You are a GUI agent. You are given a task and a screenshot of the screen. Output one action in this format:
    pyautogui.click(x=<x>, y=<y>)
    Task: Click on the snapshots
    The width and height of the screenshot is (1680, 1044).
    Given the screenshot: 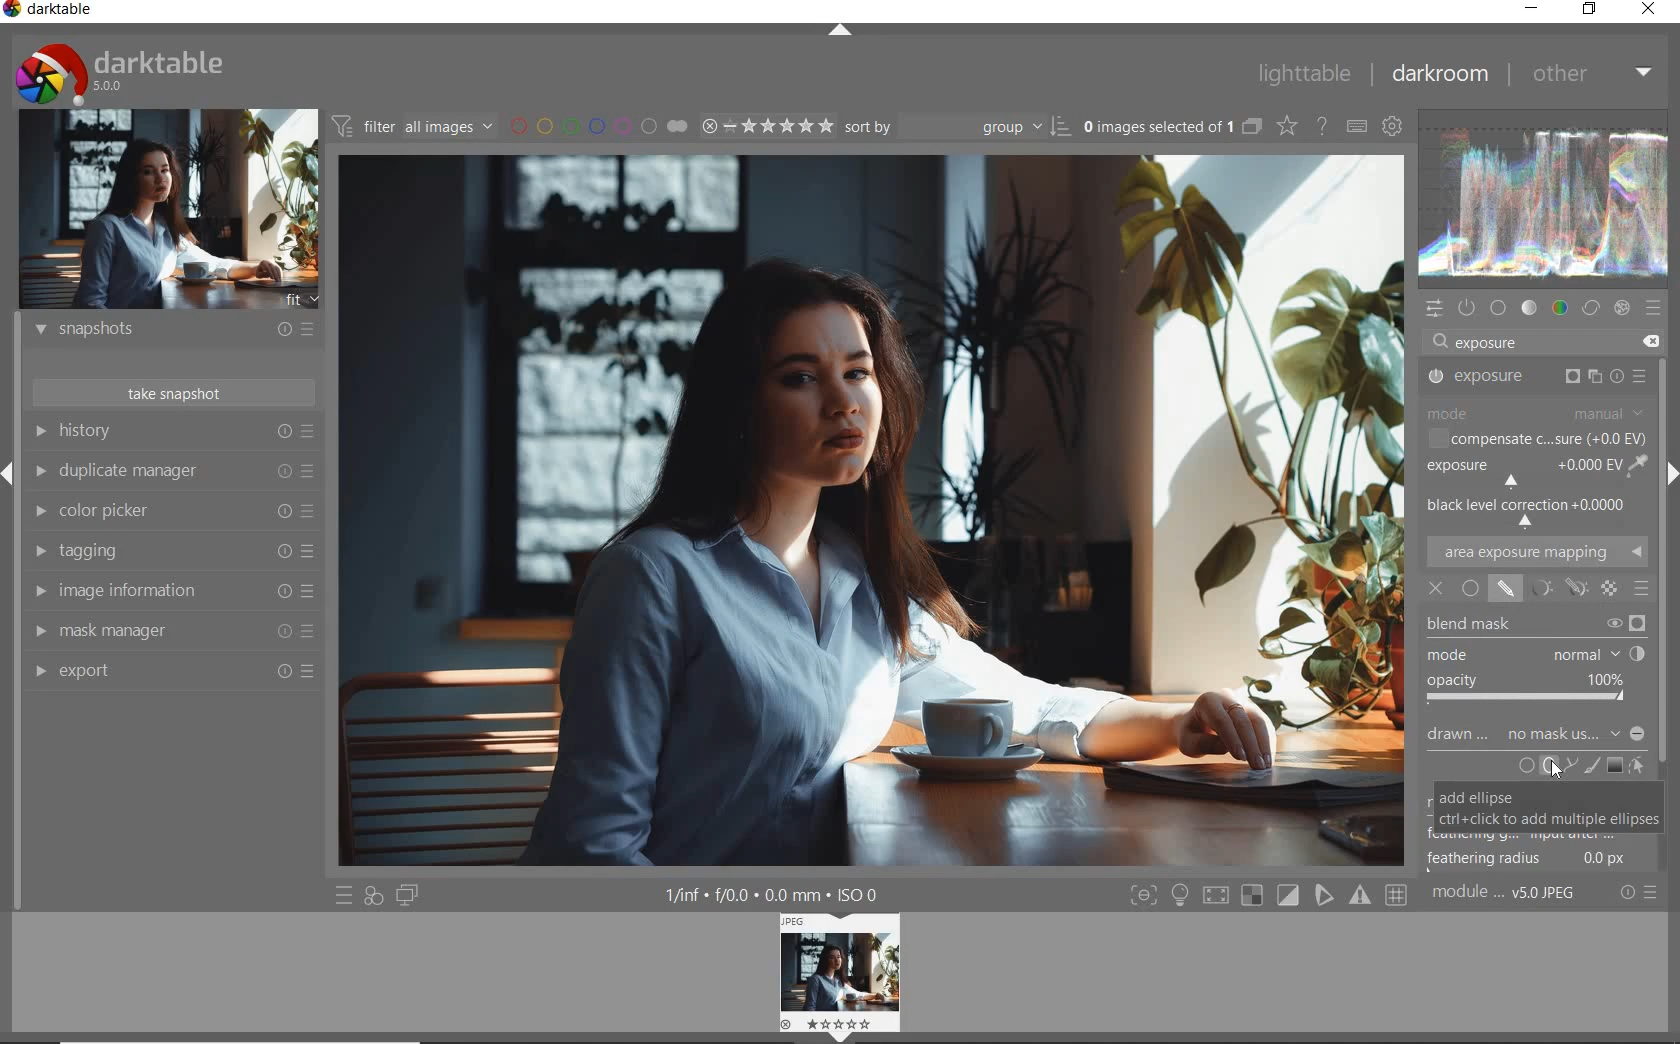 What is the action you would take?
    pyautogui.click(x=177, y=330)
    